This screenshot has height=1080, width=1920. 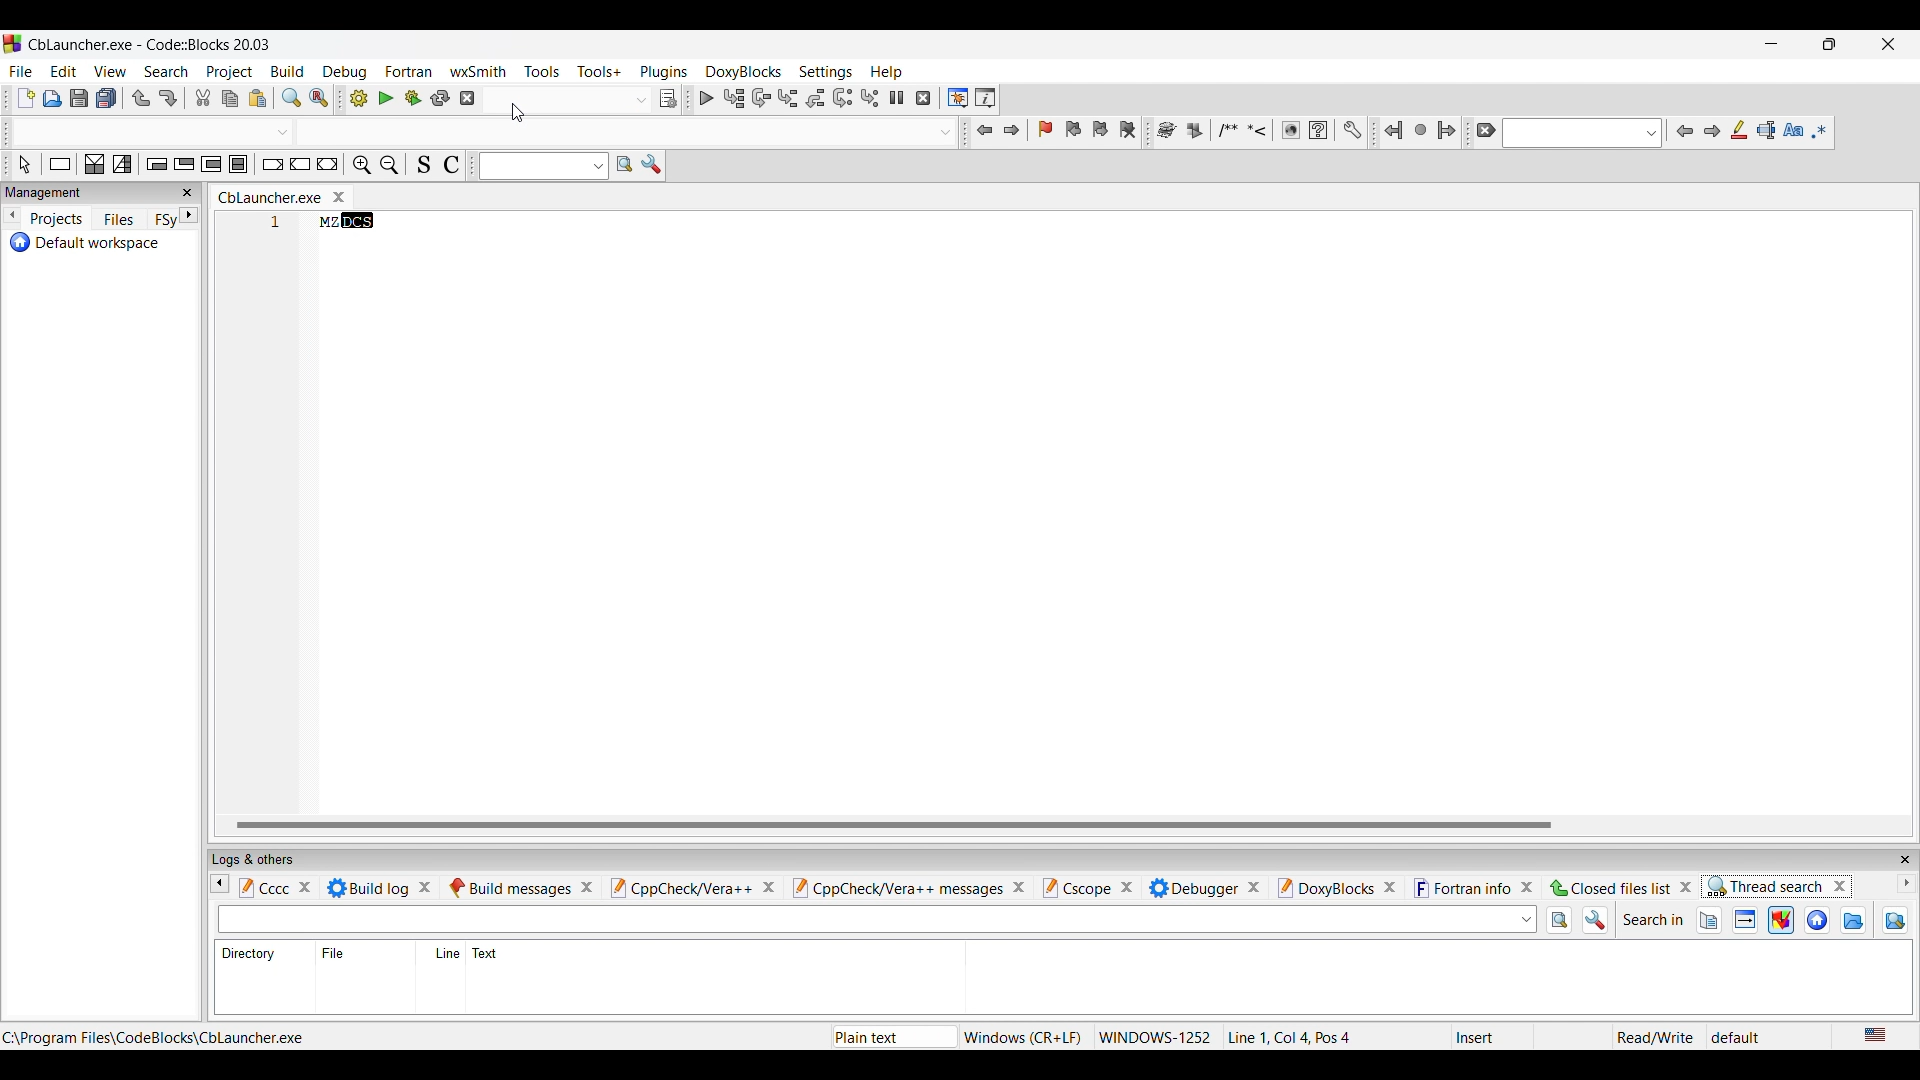 What do you see at coordinates (1596, 919) in the screenshot?
I see `Options` at bounding box center [1596, 919].